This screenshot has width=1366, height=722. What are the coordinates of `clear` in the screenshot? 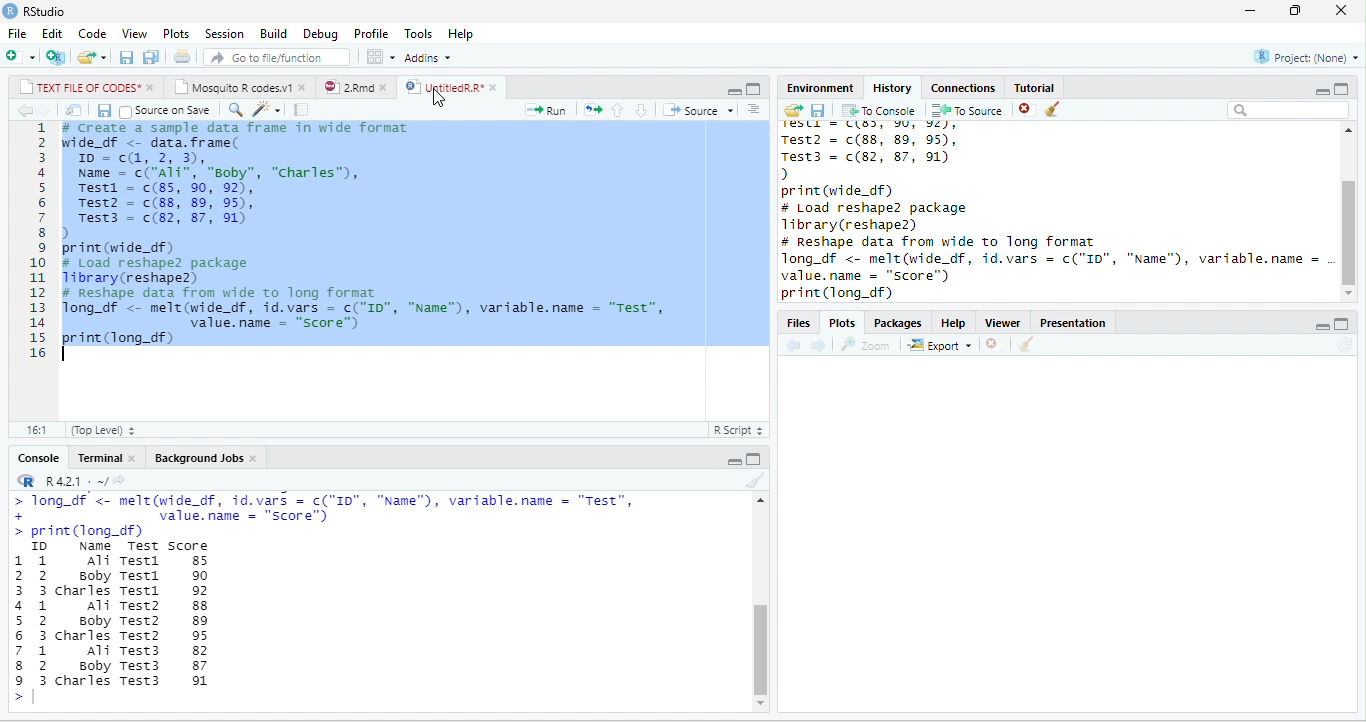 It's located at (756, 480).